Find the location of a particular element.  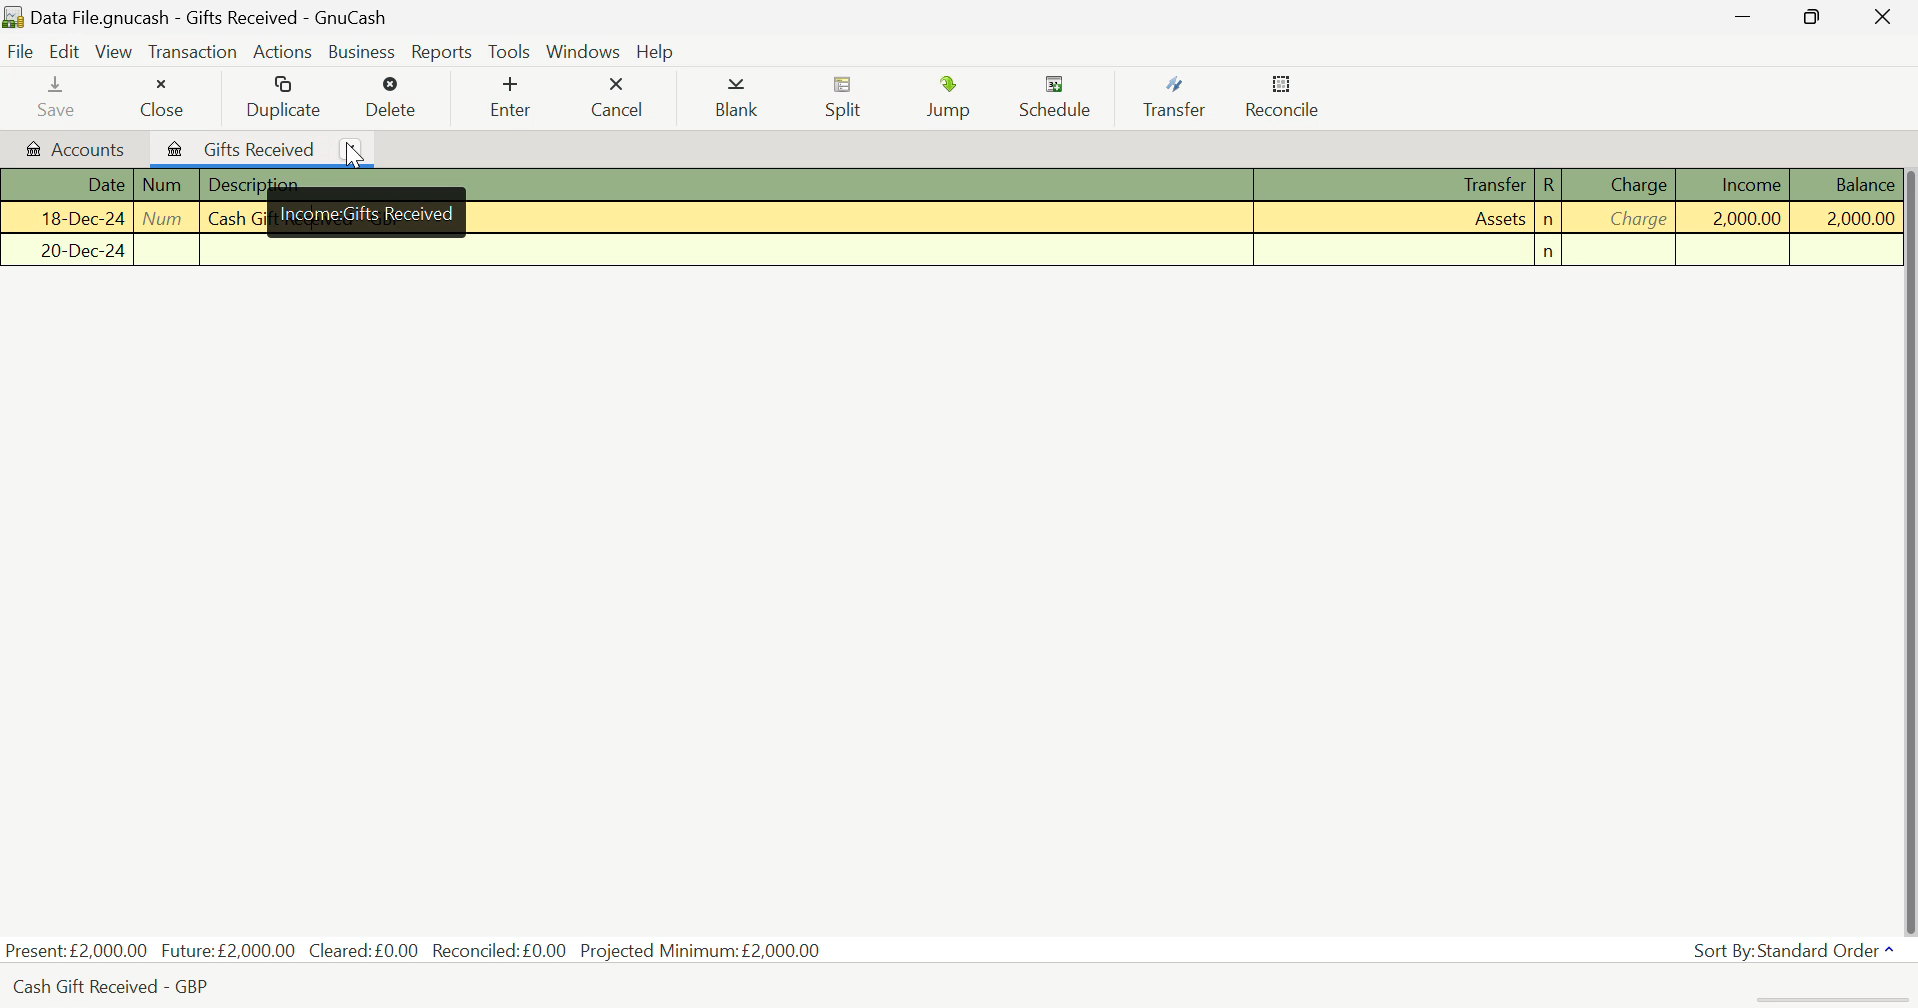

View is located at coordinates (115, 50).